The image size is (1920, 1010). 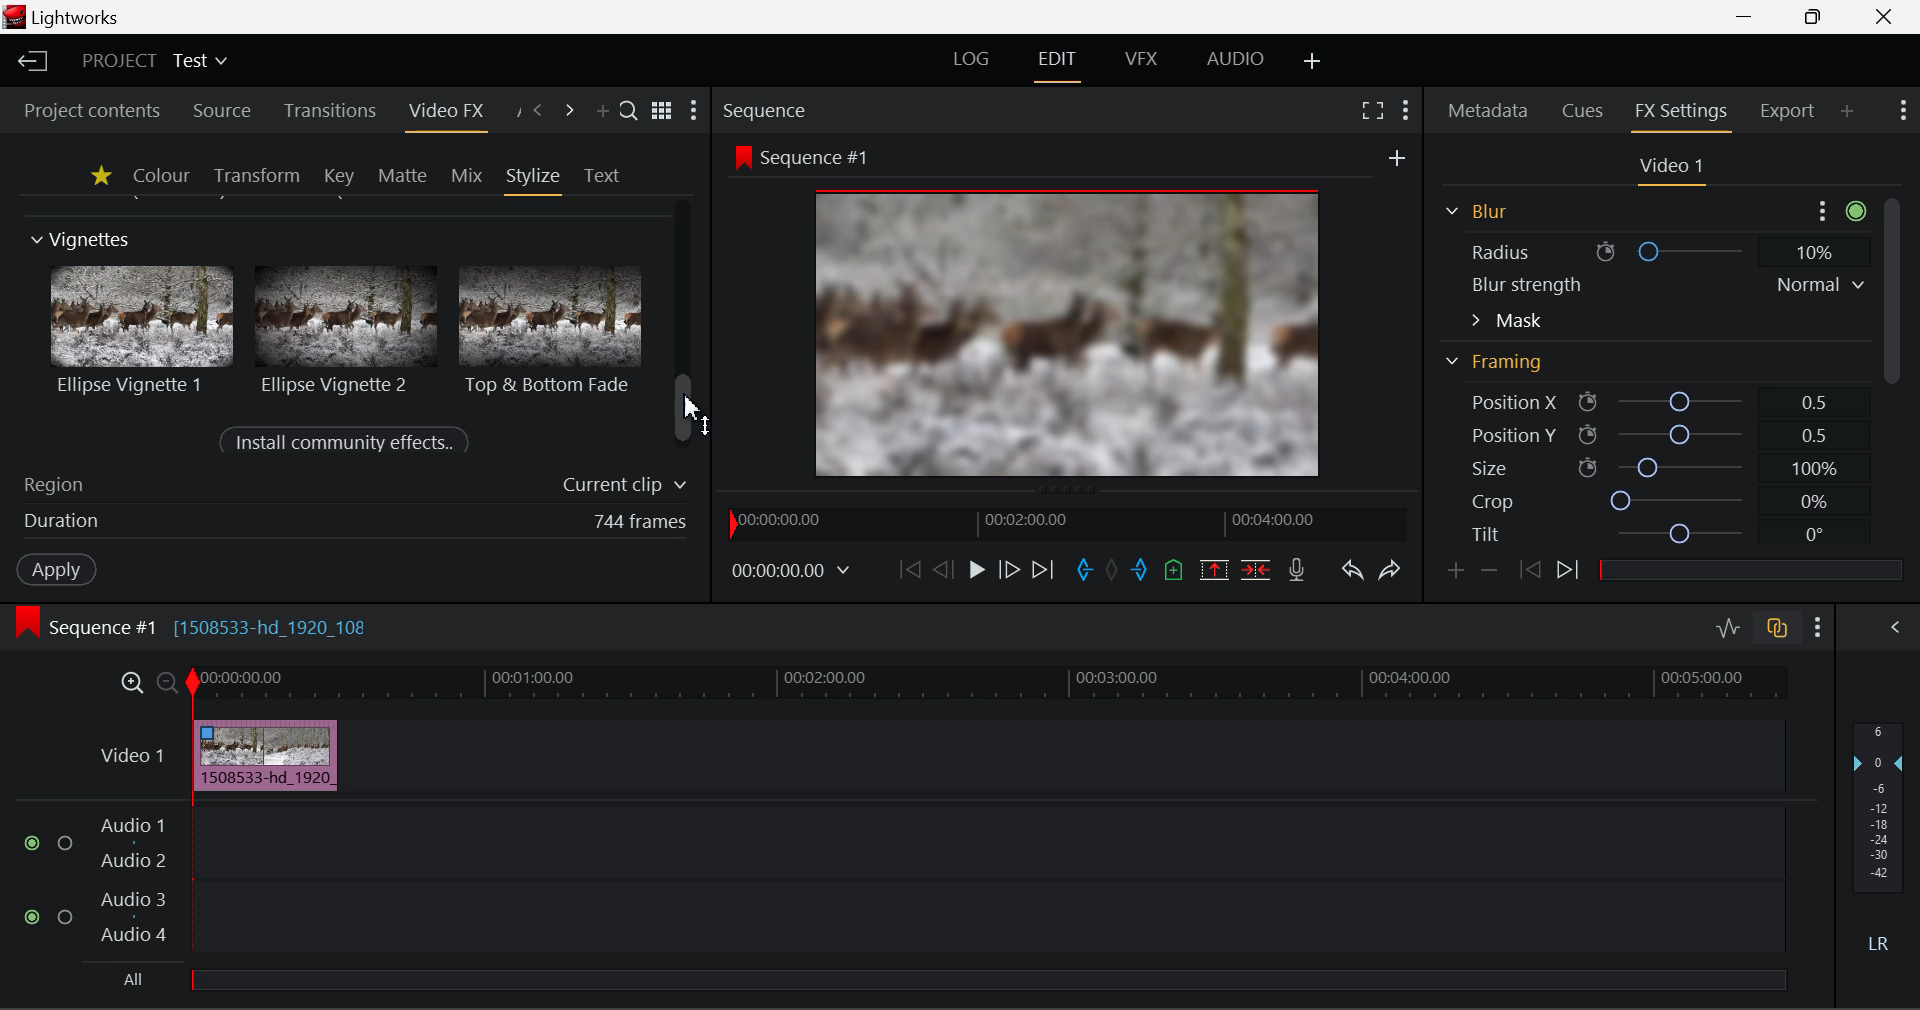 I want to click on Export, so click(x=1787, y=107).